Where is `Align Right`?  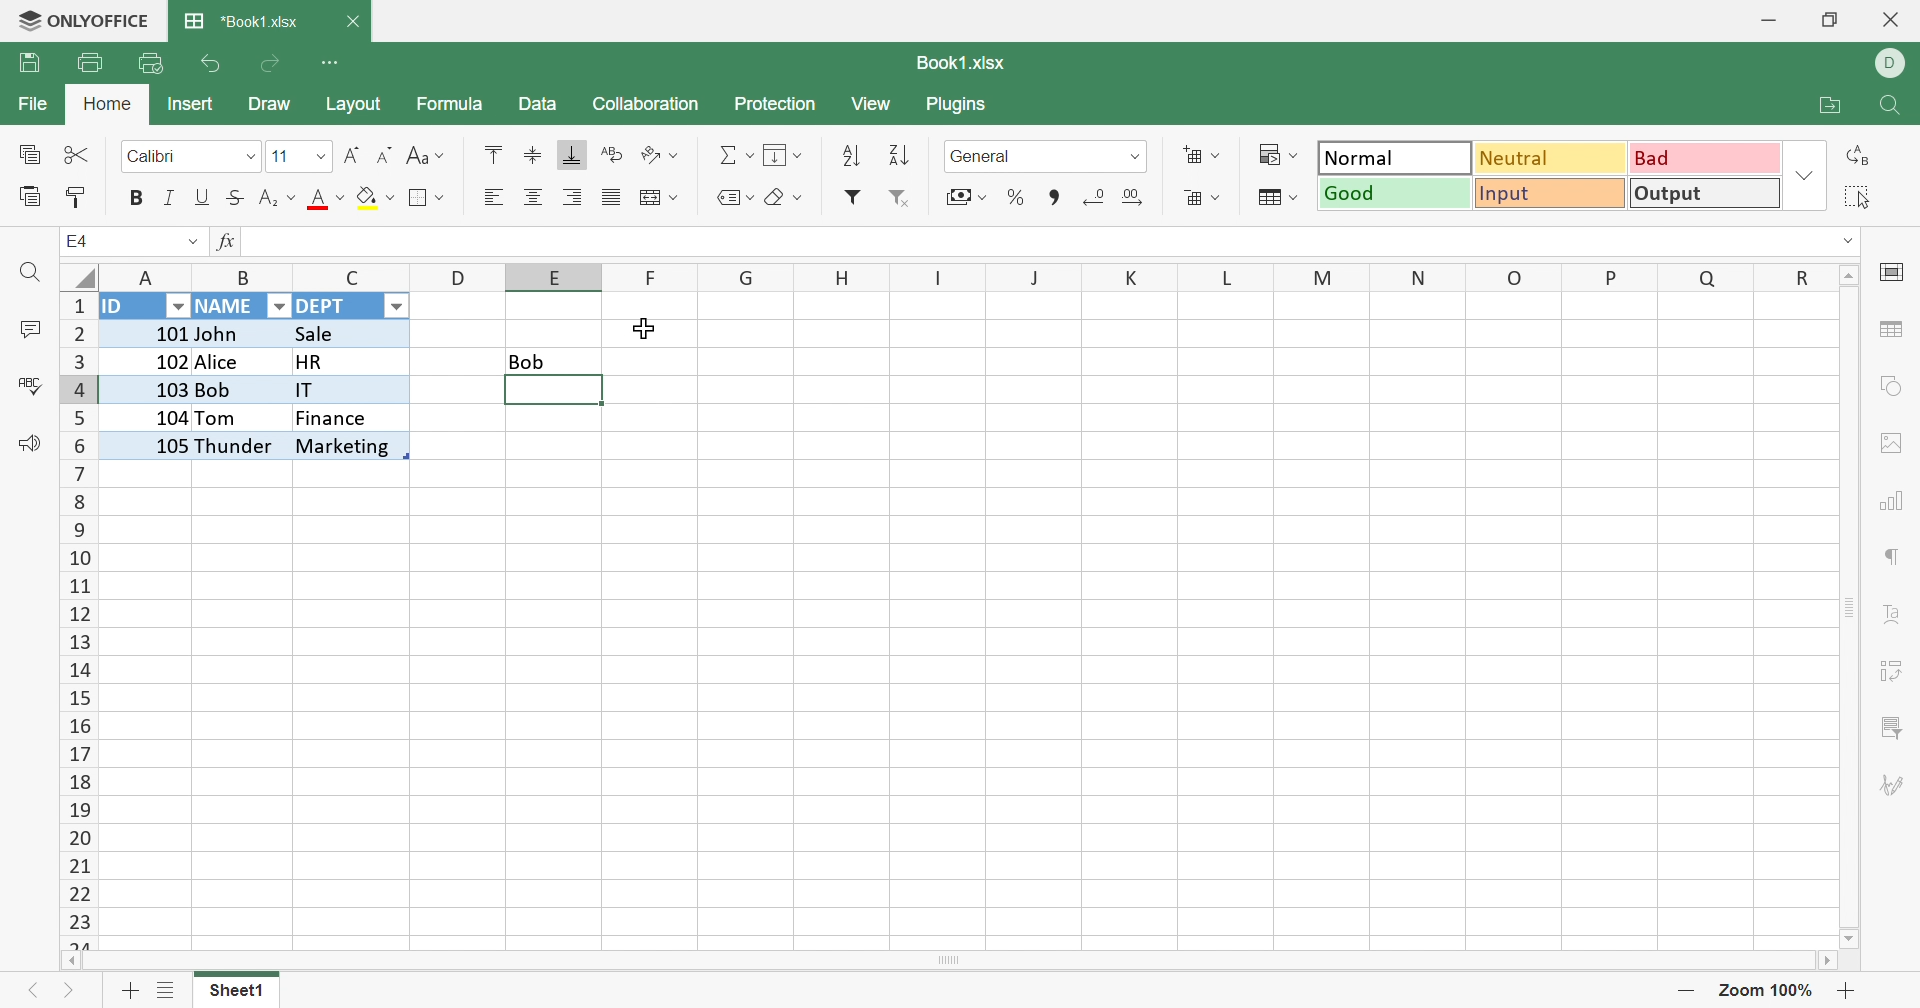
Align Right is located at coordinates (573, 197).